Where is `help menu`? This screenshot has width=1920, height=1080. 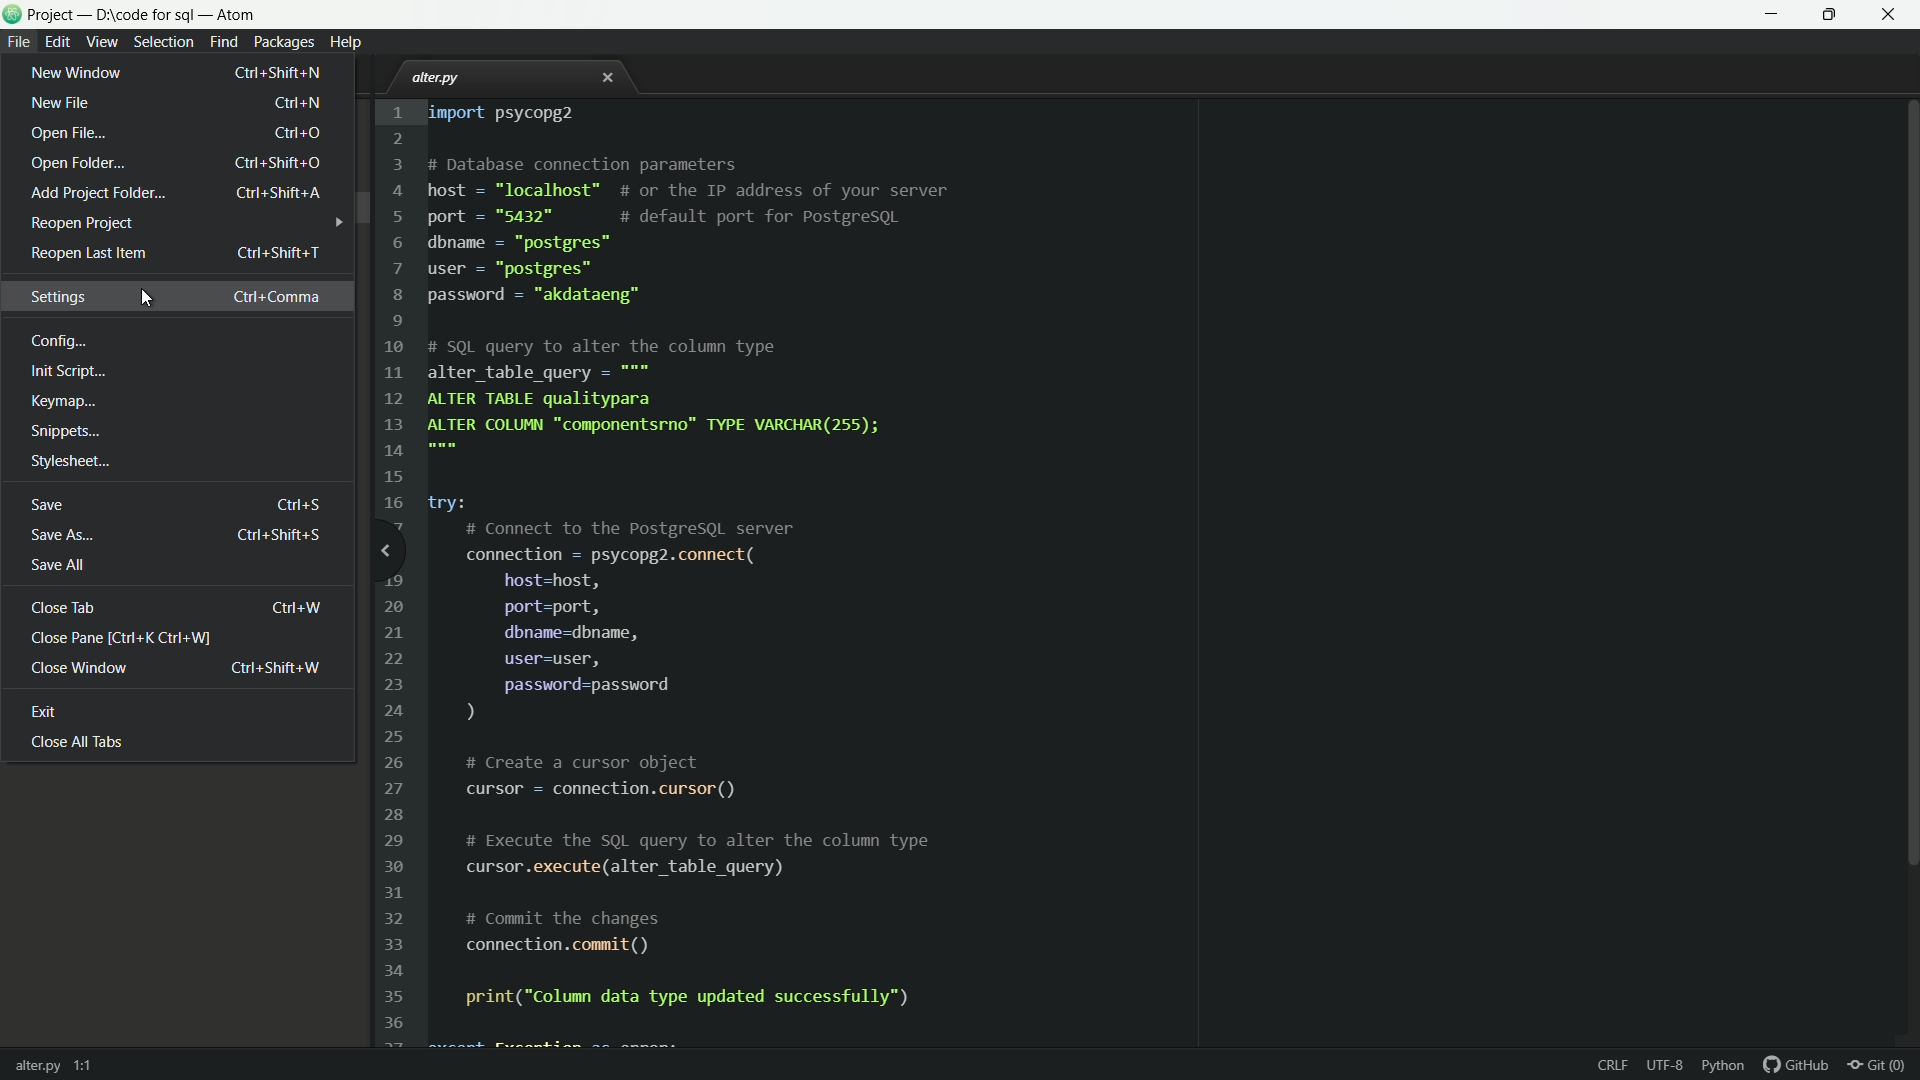
help menu is located at coordinates (350, 42).